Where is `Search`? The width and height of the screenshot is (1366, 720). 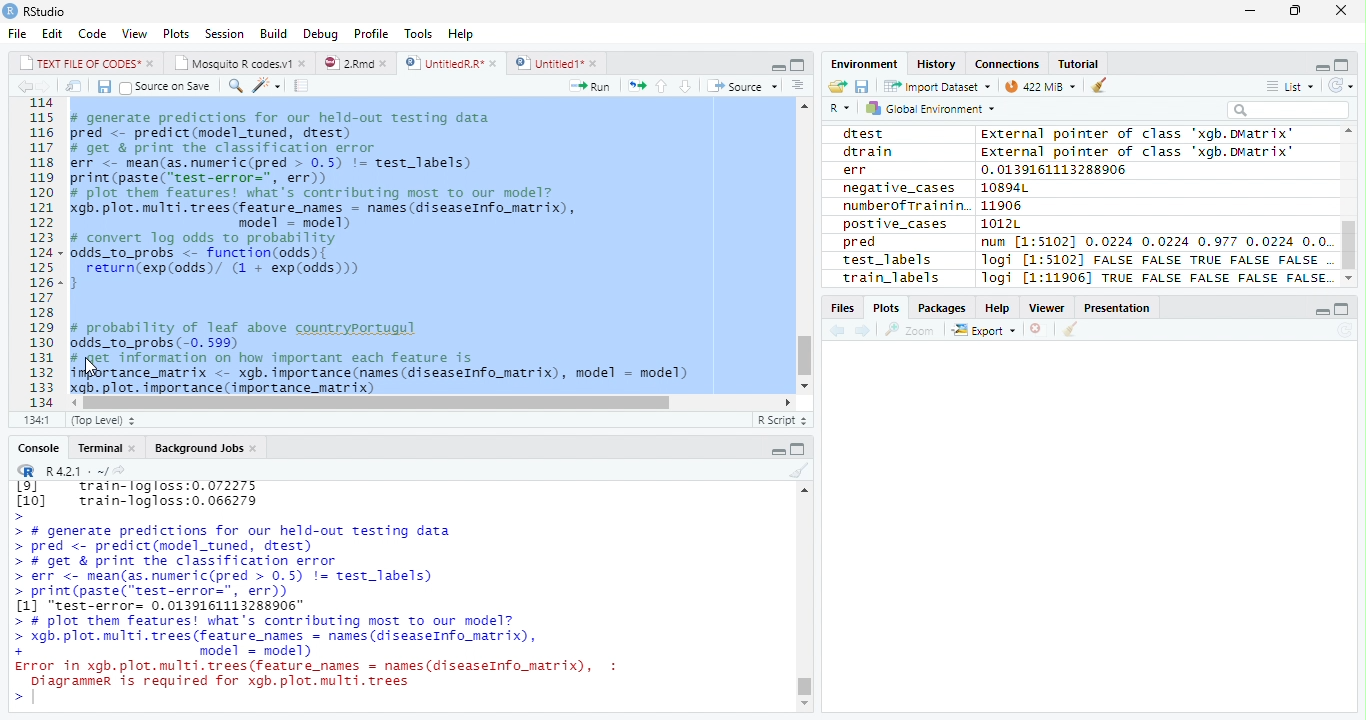 Search is located at coordinates (1288, 110).